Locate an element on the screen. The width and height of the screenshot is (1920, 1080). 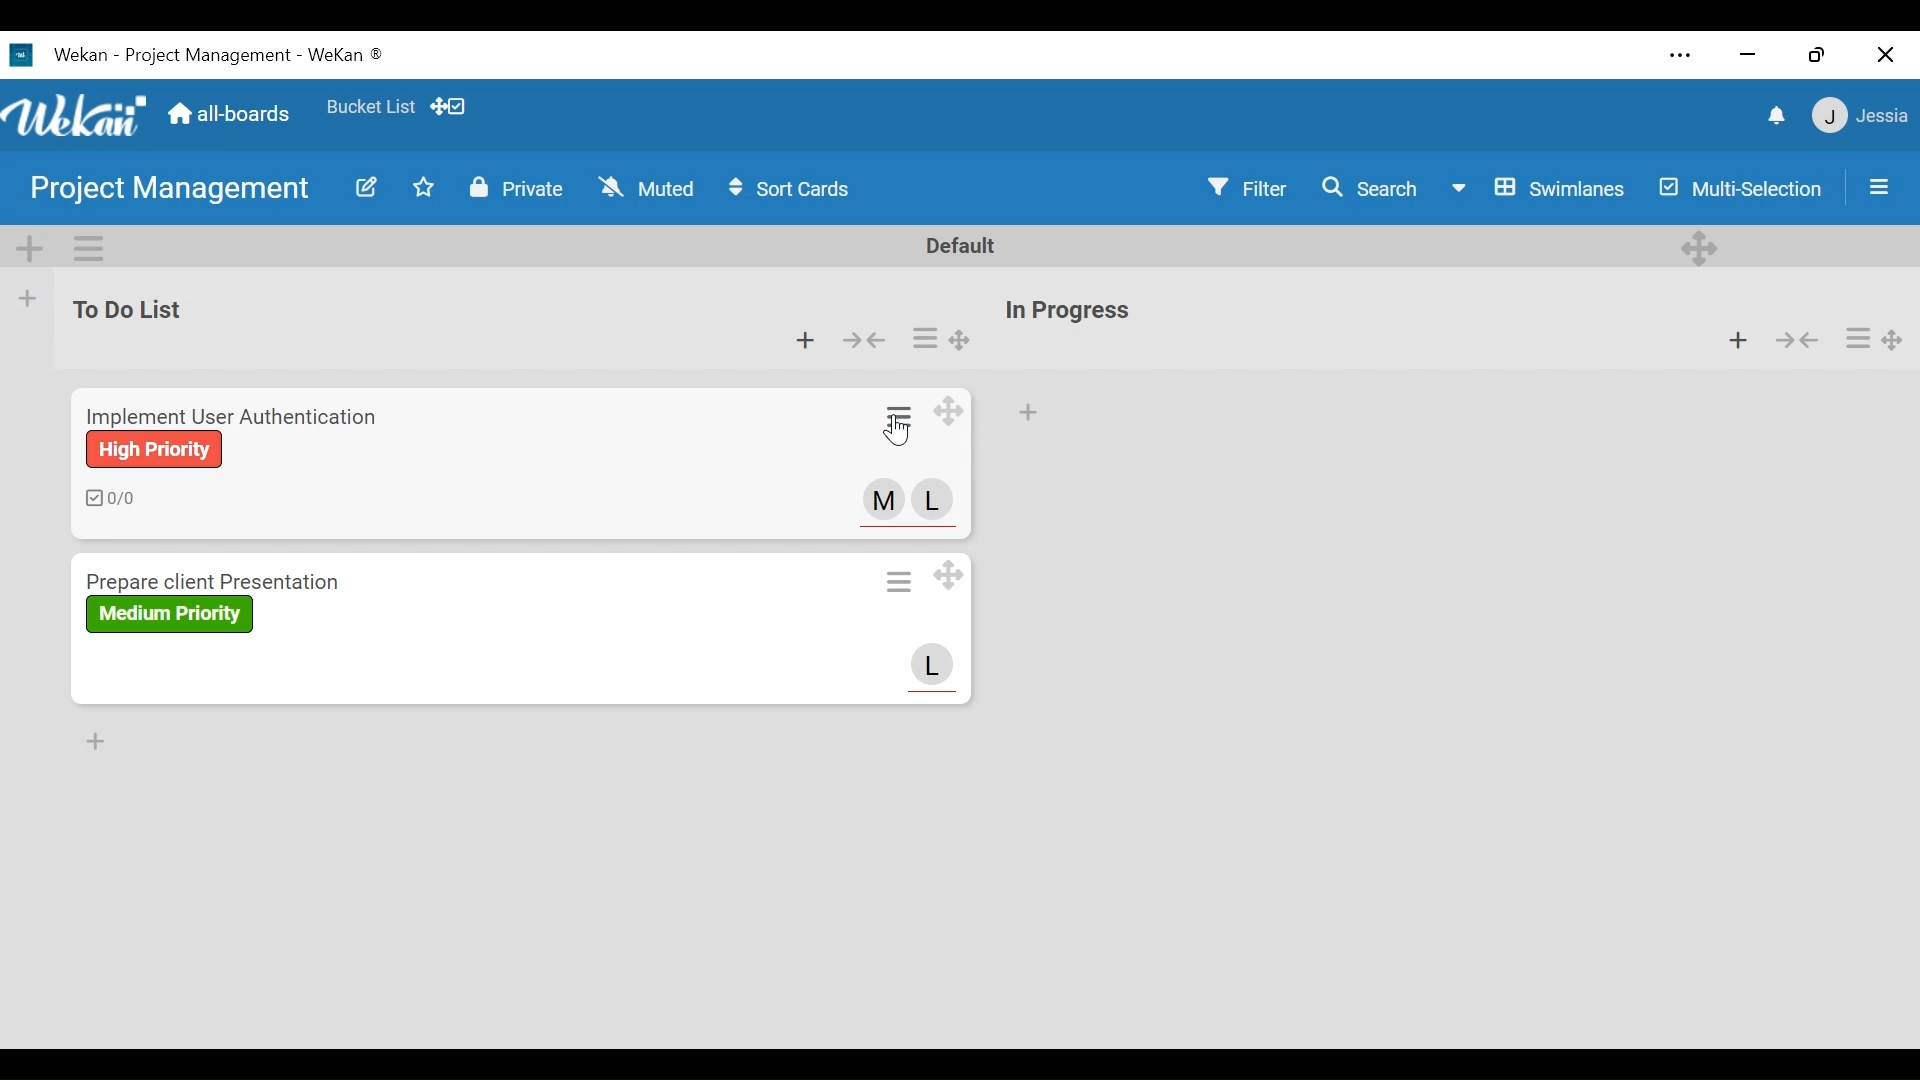
Swimlane Actions is located at coordinates (92, 248).